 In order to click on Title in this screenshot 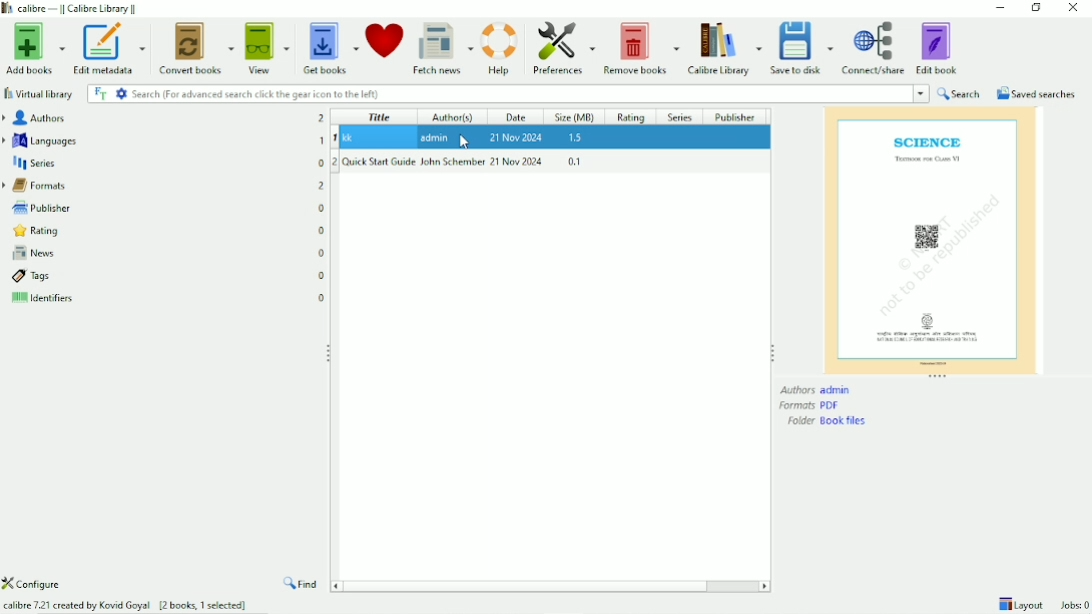, I will do `click(381, 116)`.